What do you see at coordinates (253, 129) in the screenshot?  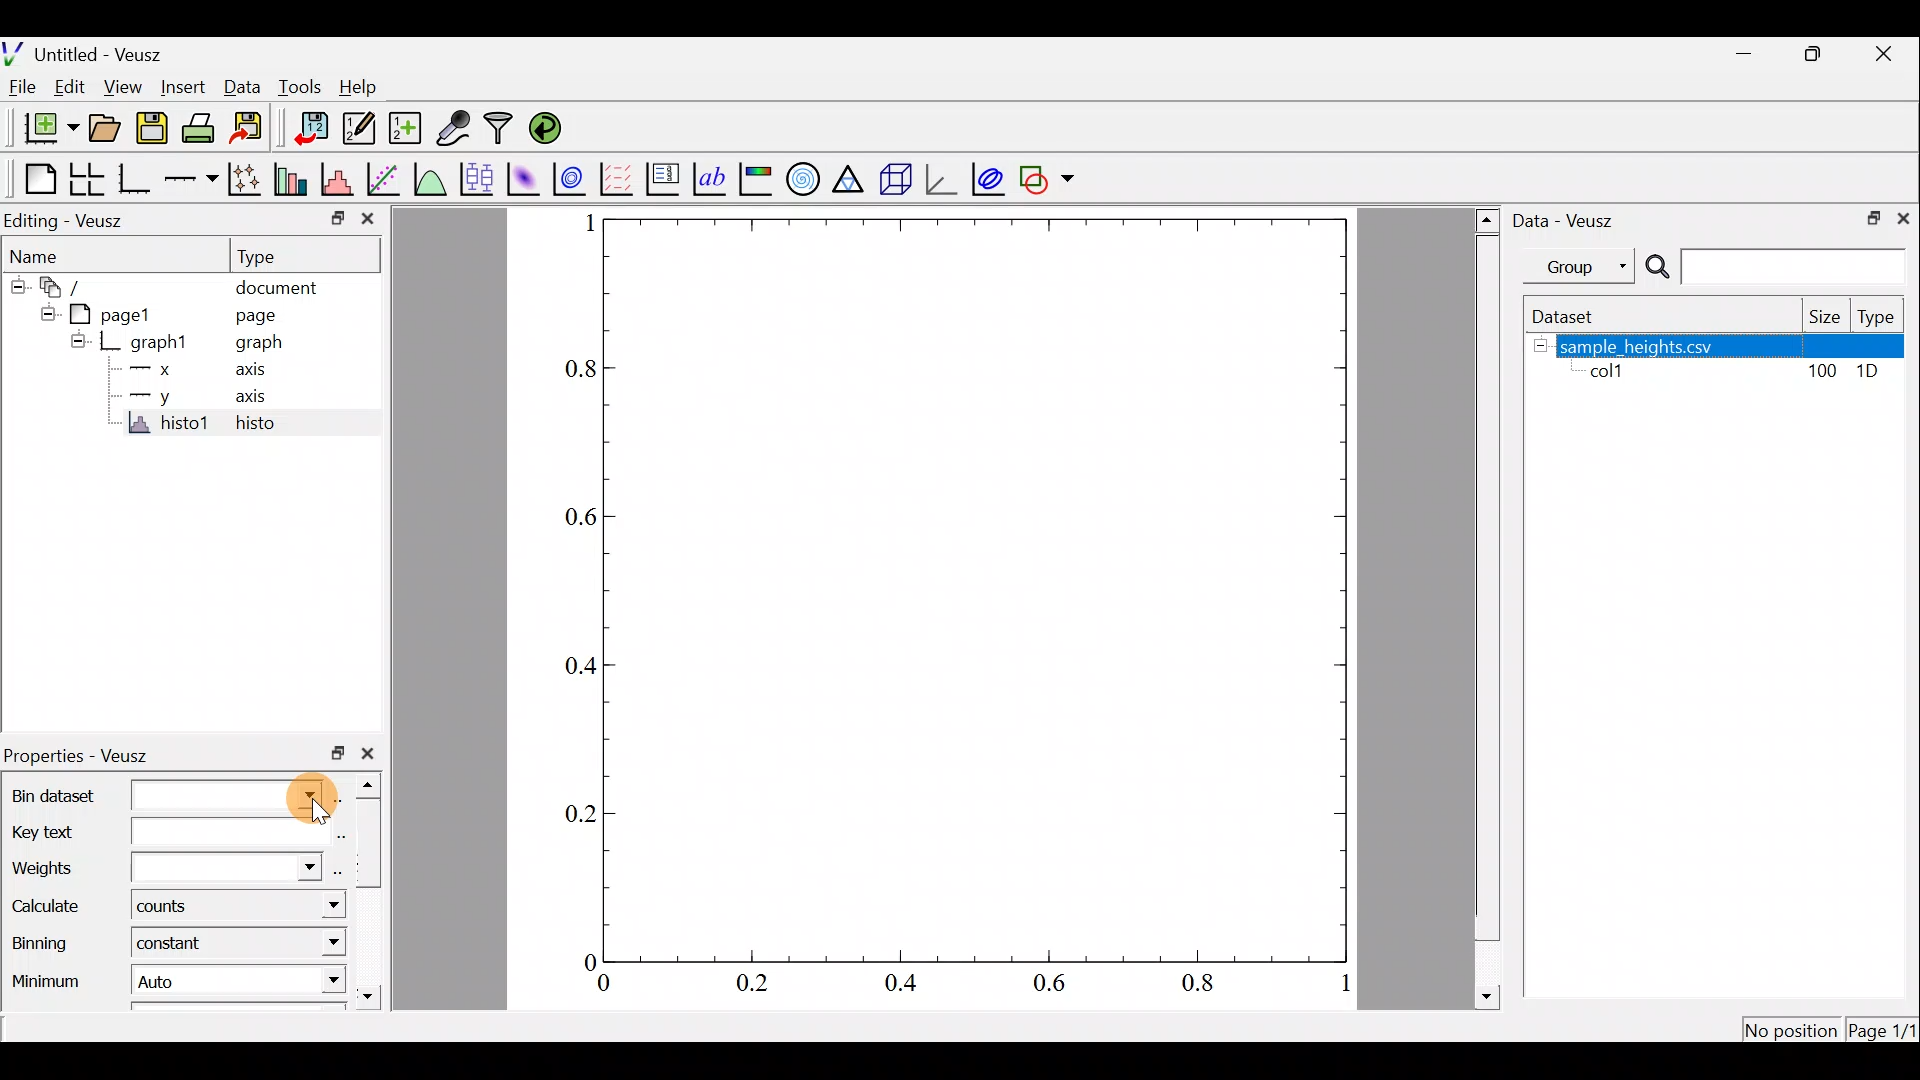 I see `Export to graphics format` at bounding box center [253, 129].